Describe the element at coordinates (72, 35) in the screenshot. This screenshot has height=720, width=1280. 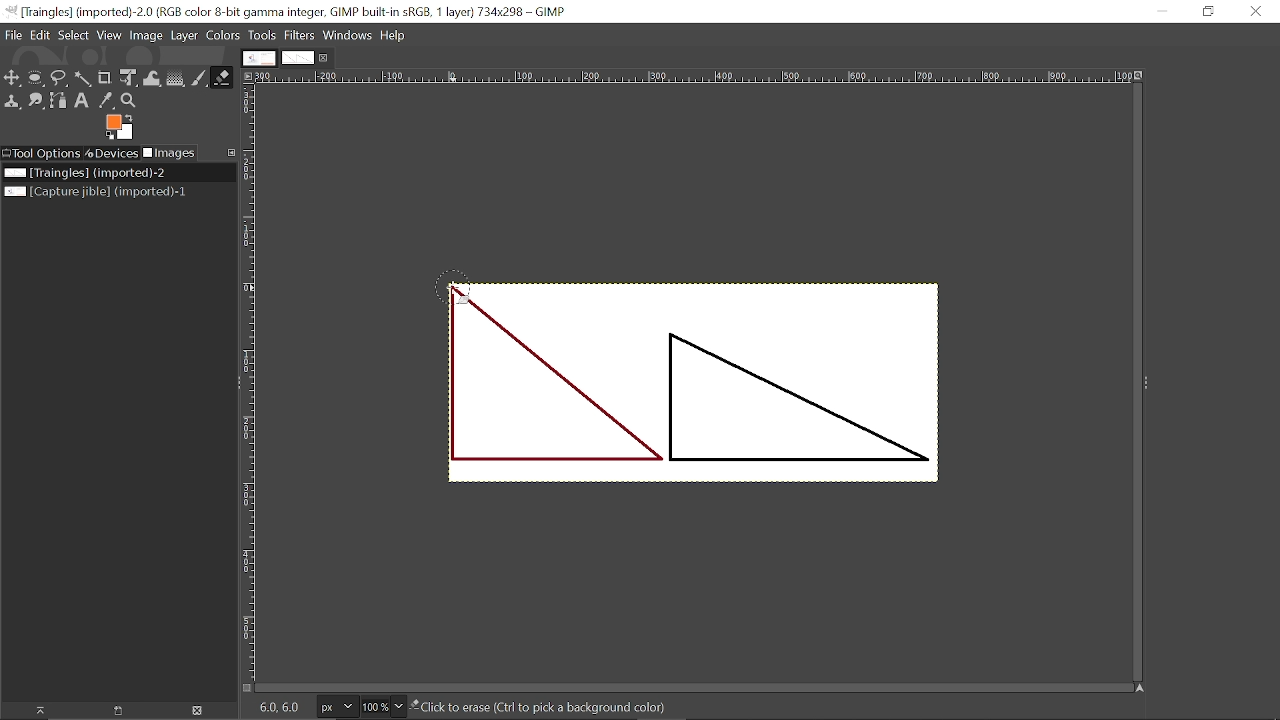
I see `Select` at that location.